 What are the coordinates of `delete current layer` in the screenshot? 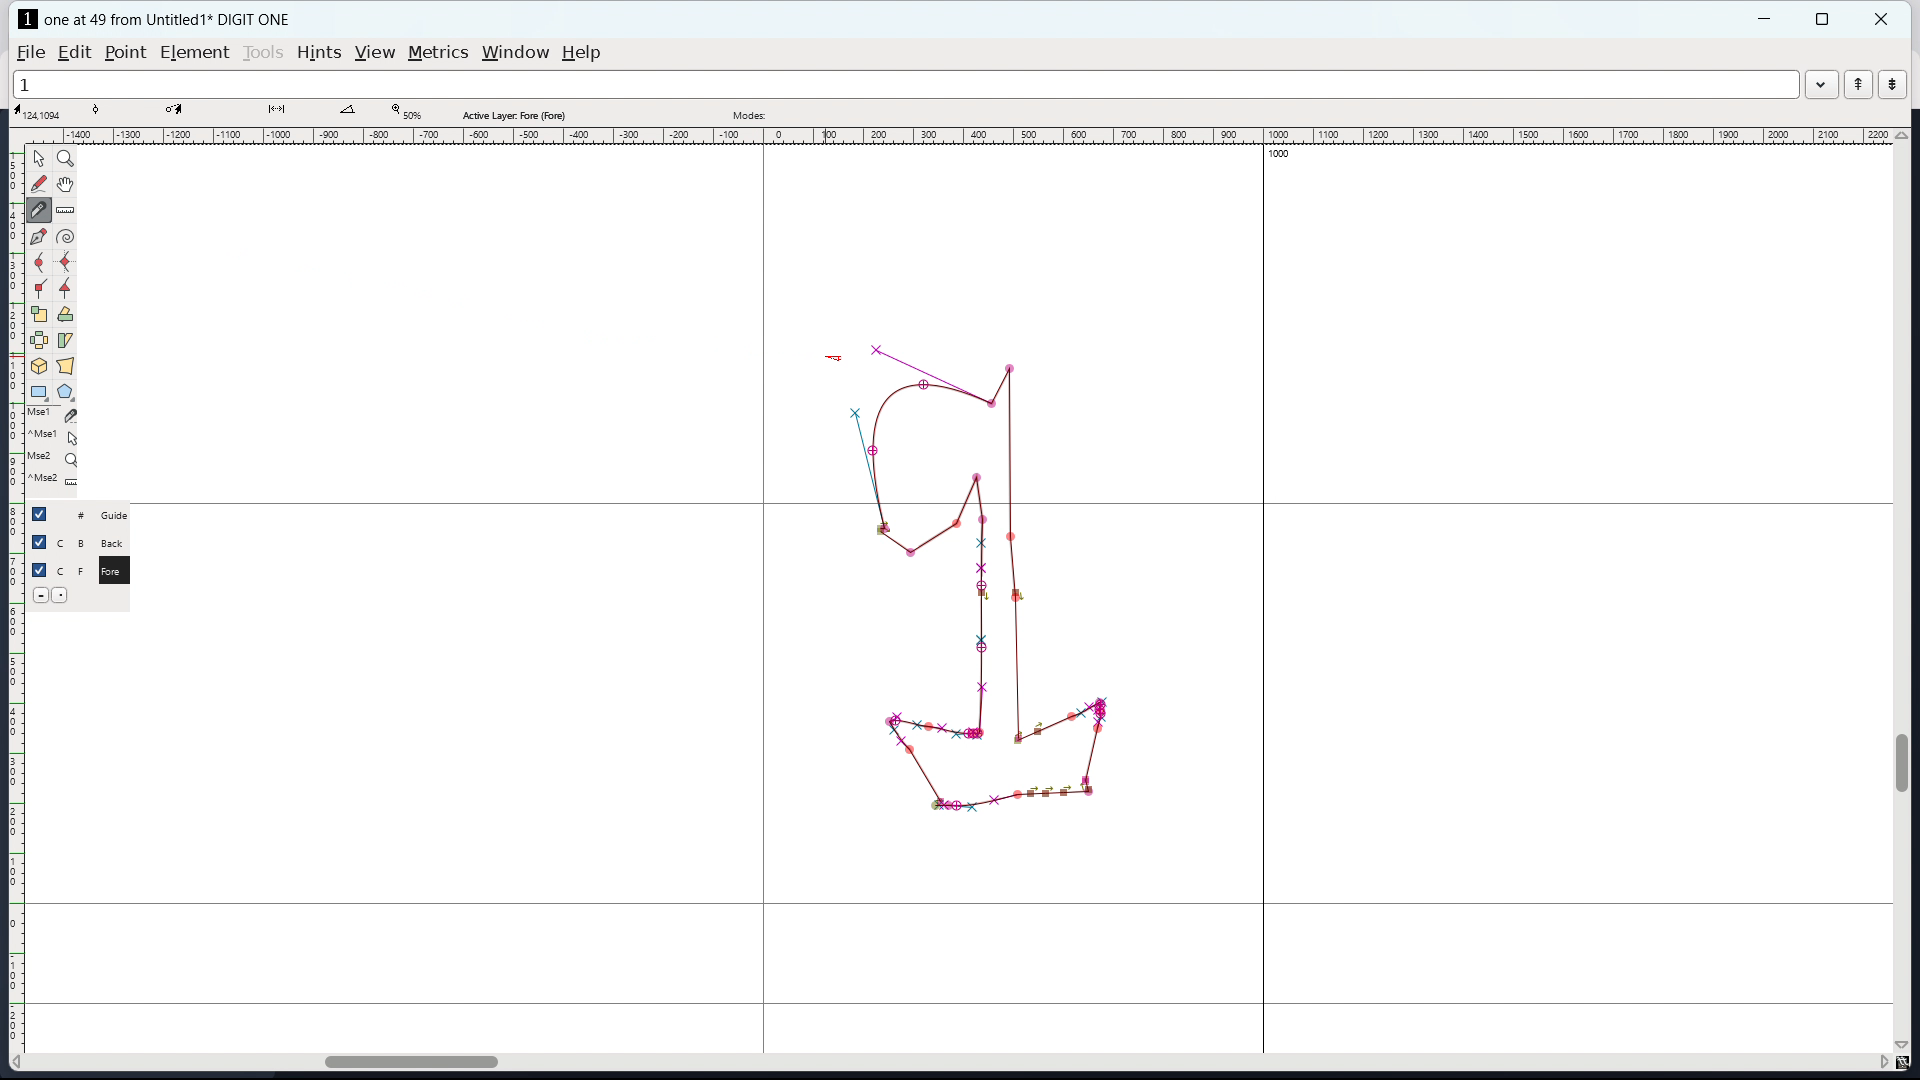 It's located at (40, 594).